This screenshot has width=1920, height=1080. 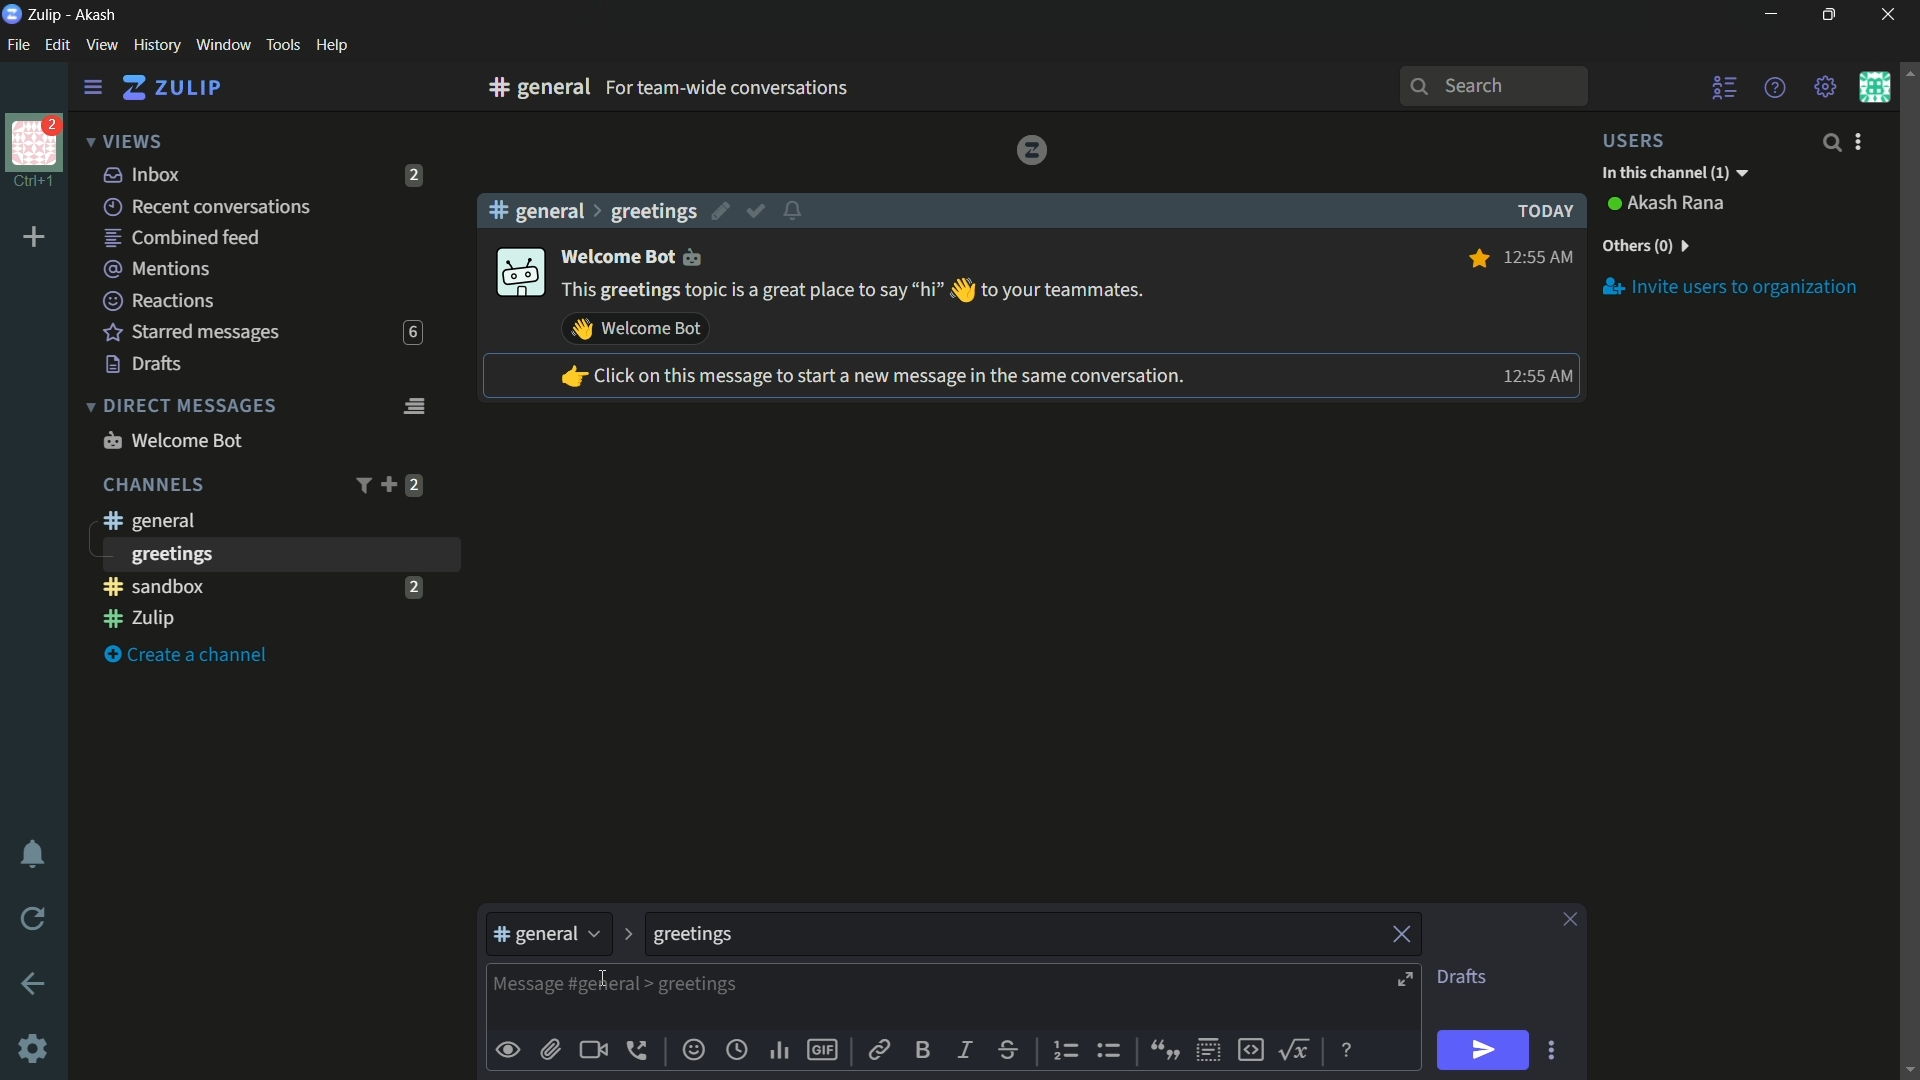 What do you see at coordinates (223, 45) in the screenshot?
I see `window menu` at bounding box center [223, 45].